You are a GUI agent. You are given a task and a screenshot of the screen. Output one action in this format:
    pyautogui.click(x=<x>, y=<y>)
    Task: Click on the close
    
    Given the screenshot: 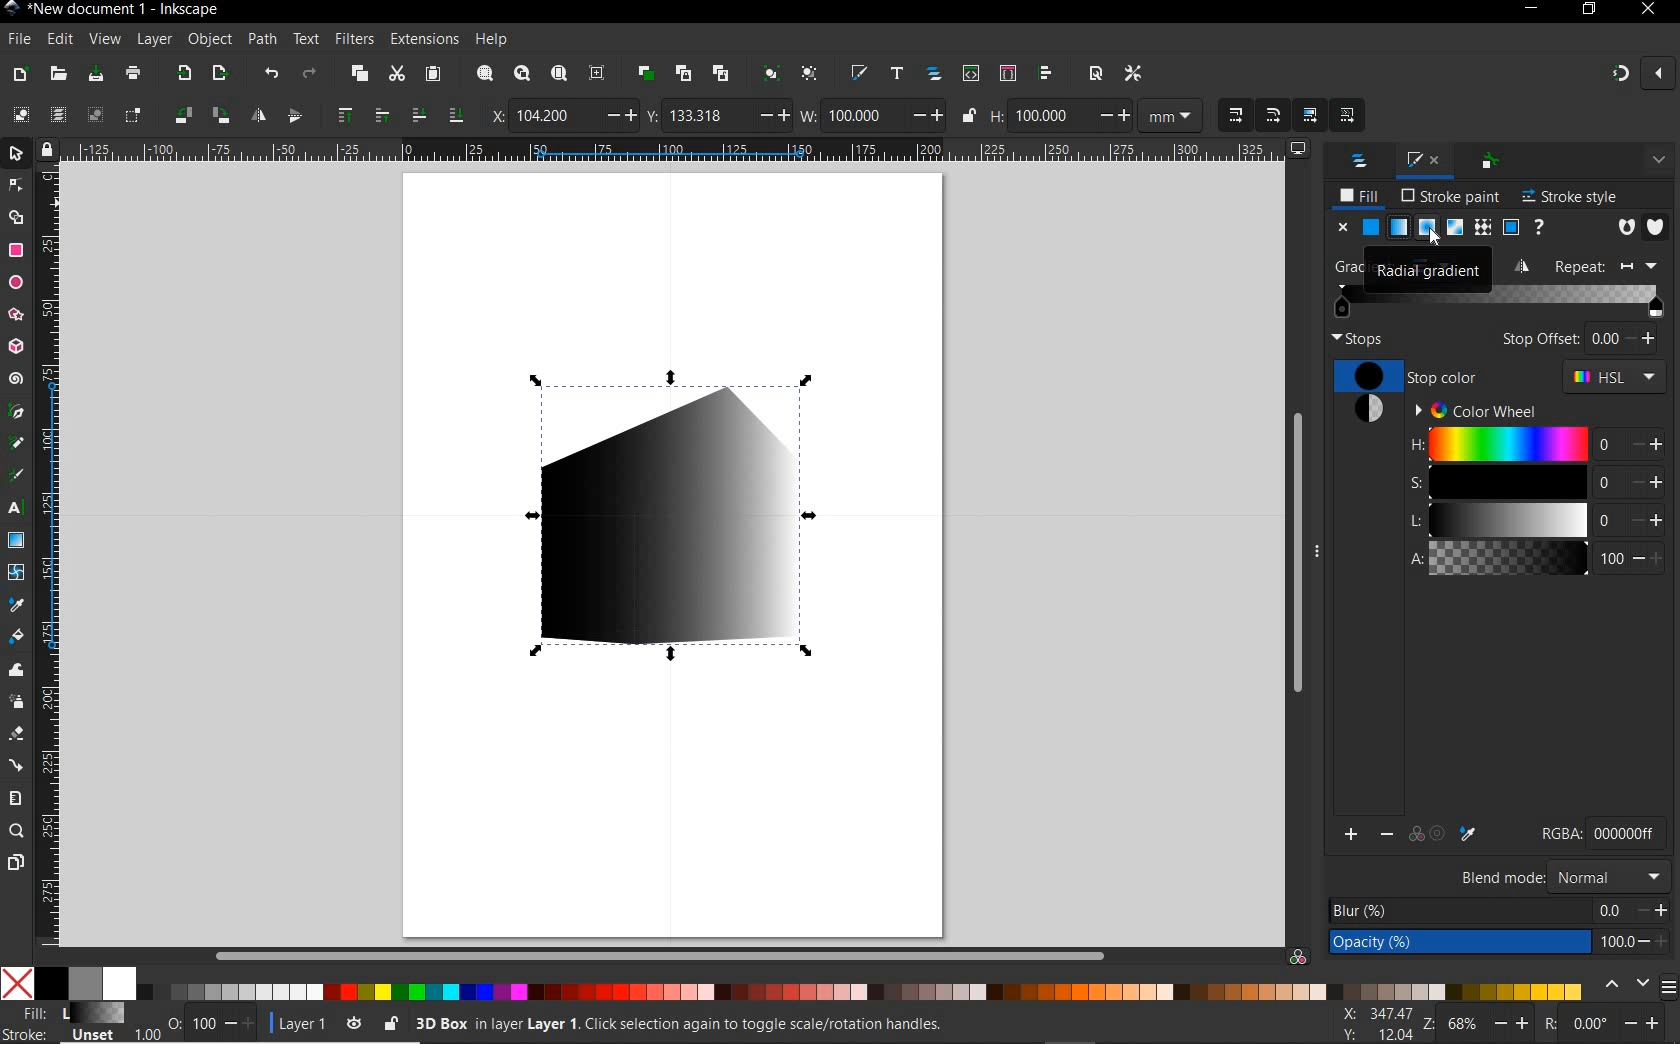 What is the action you would take?
    pyautogui.click(x=1341, y=227)
    